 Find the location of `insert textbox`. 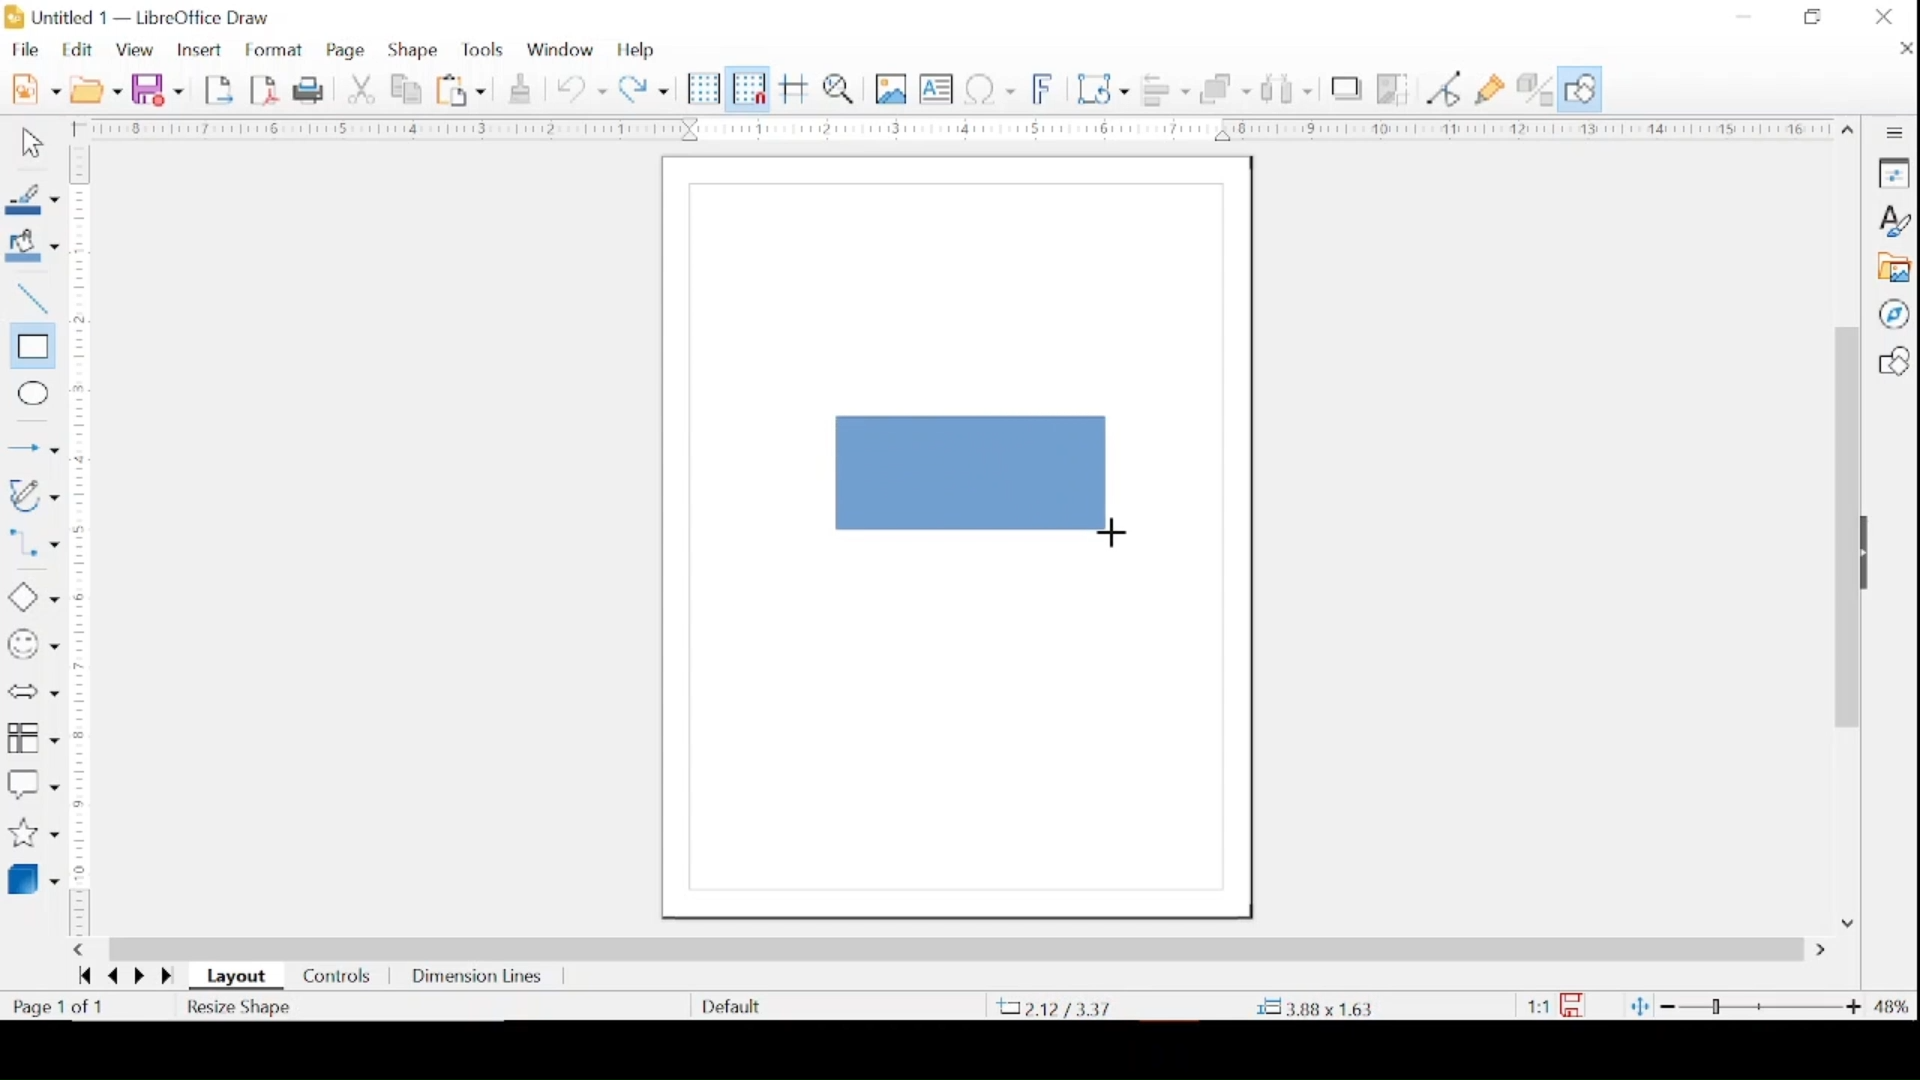

insert textbox is located at coordinates (936, 89).